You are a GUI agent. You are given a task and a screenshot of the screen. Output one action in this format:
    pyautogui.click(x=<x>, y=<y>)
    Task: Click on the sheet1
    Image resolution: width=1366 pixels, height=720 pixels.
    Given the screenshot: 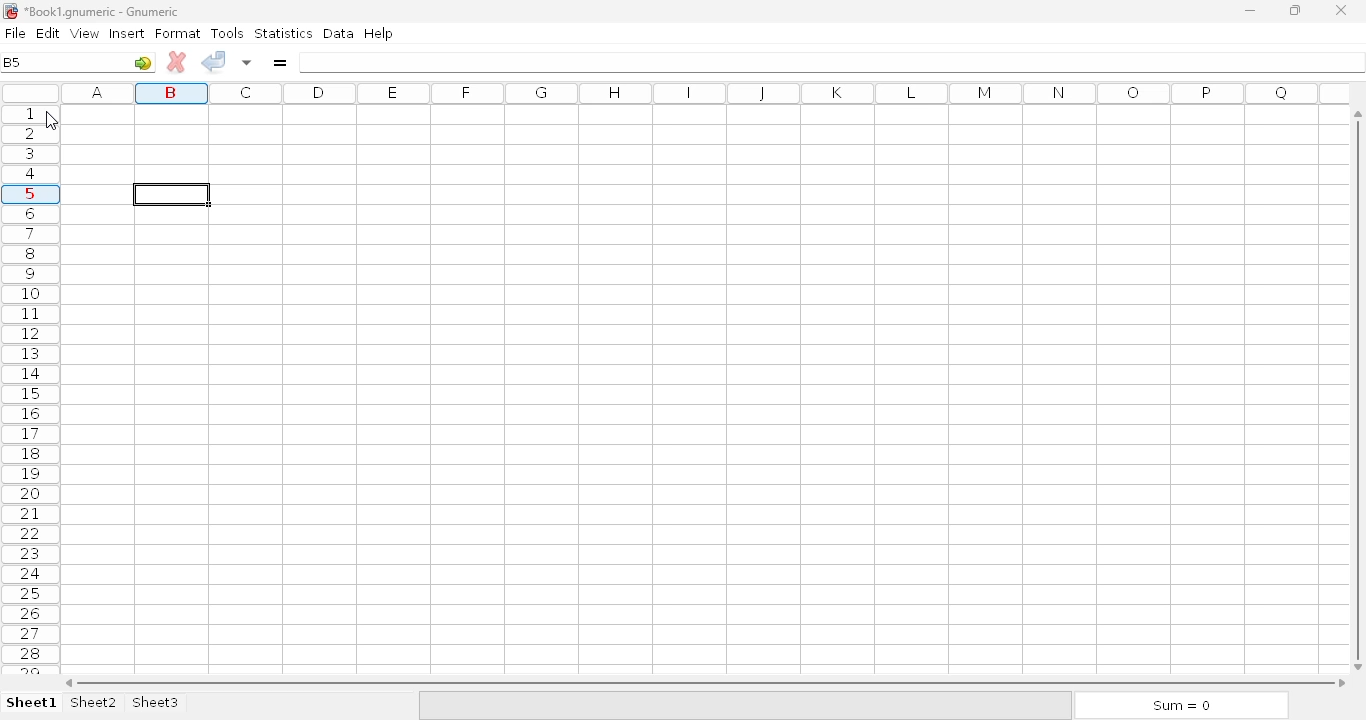 What is the action you would take?
    pyautogui.click(x=32, y=703)
    